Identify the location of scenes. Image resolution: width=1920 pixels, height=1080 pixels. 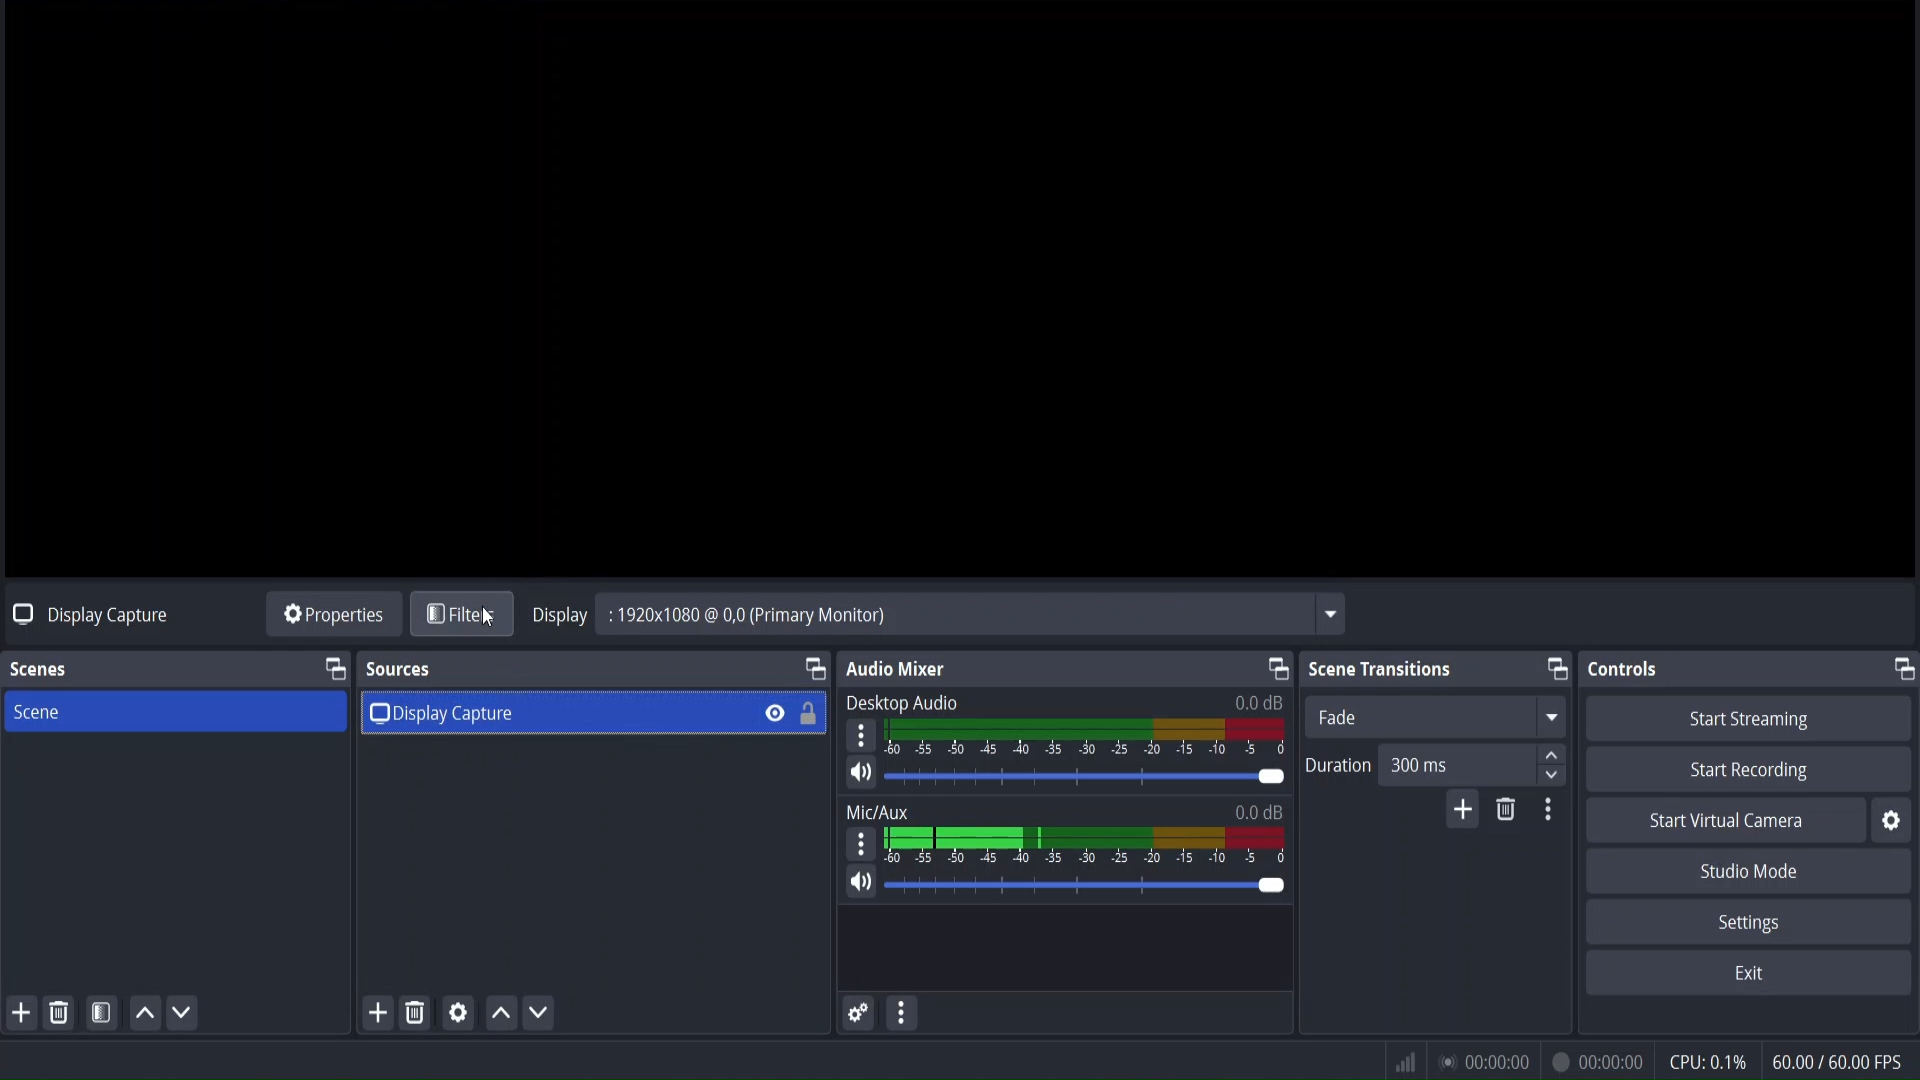
(39, 670).